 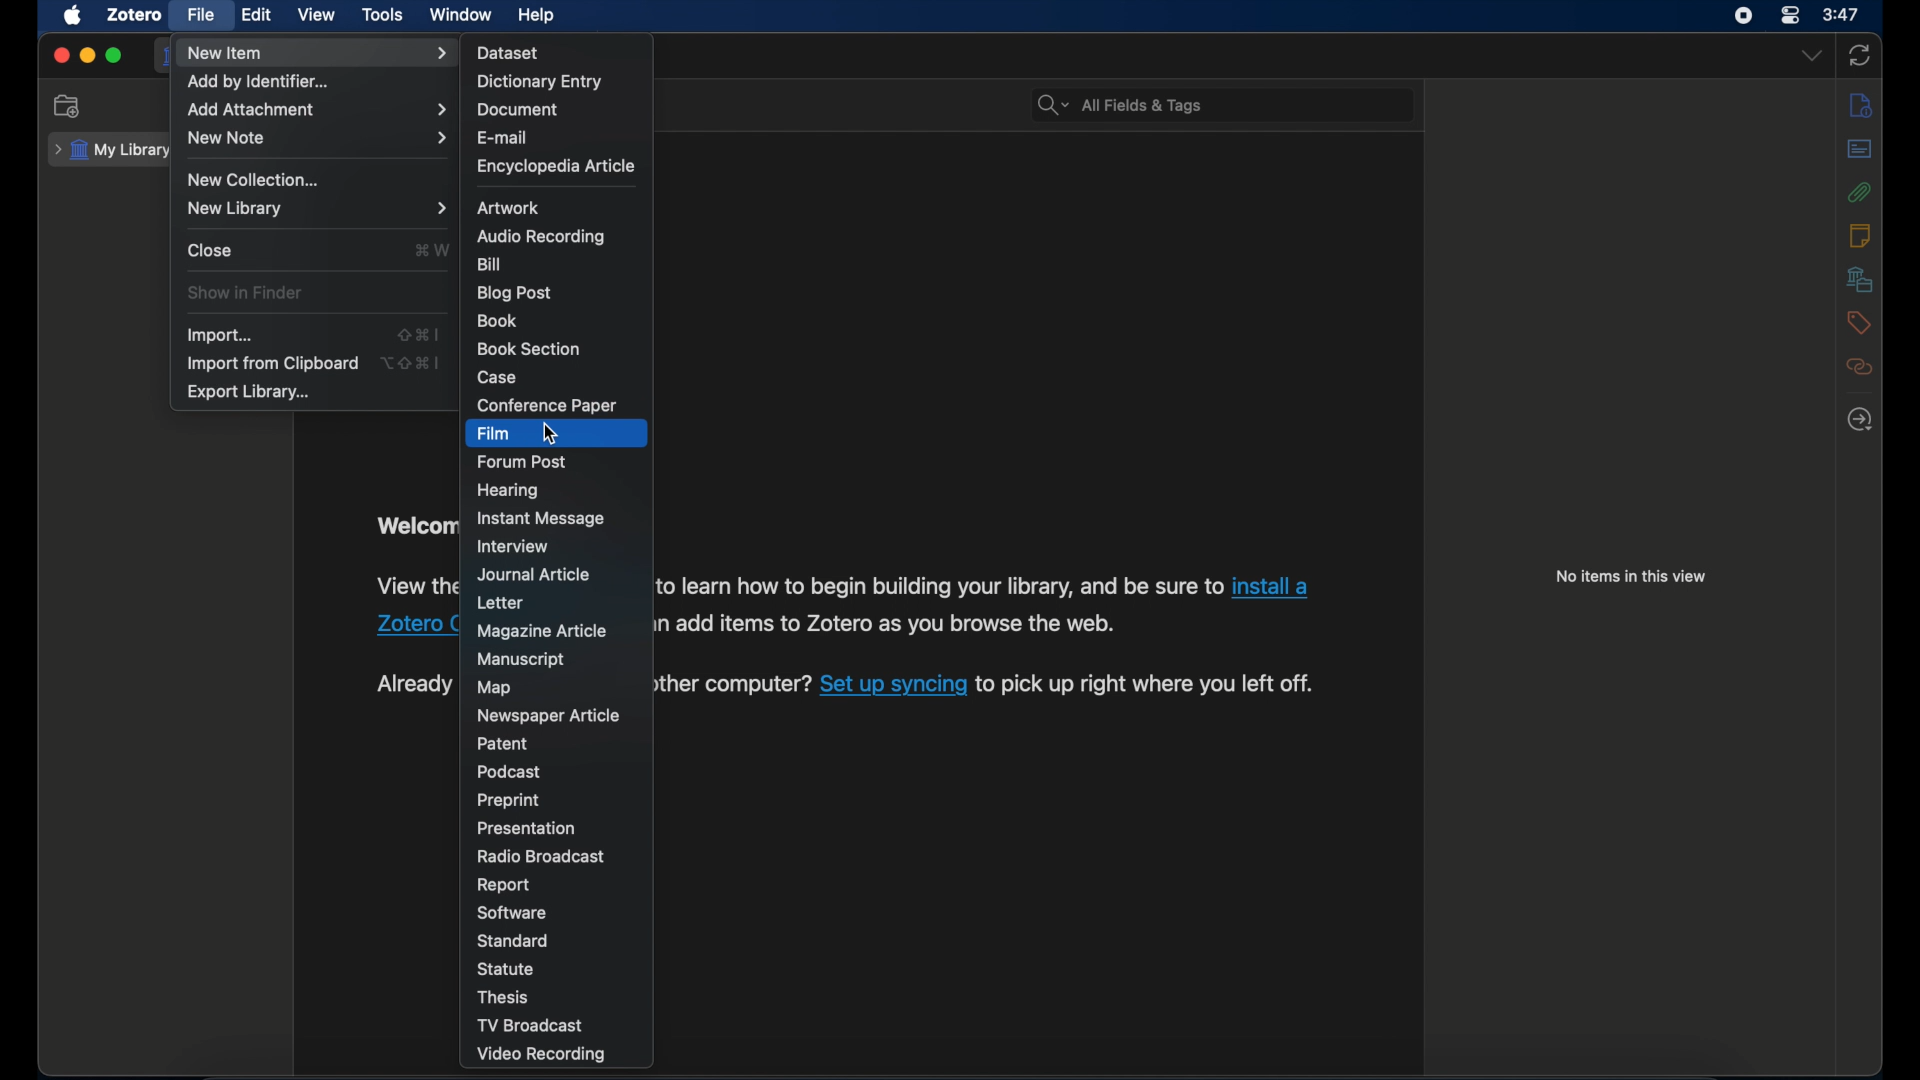 What do you see at coordinates (1275, 589) in the screenshot?
I see `hyperlink` at bounding box center [1275, 589].